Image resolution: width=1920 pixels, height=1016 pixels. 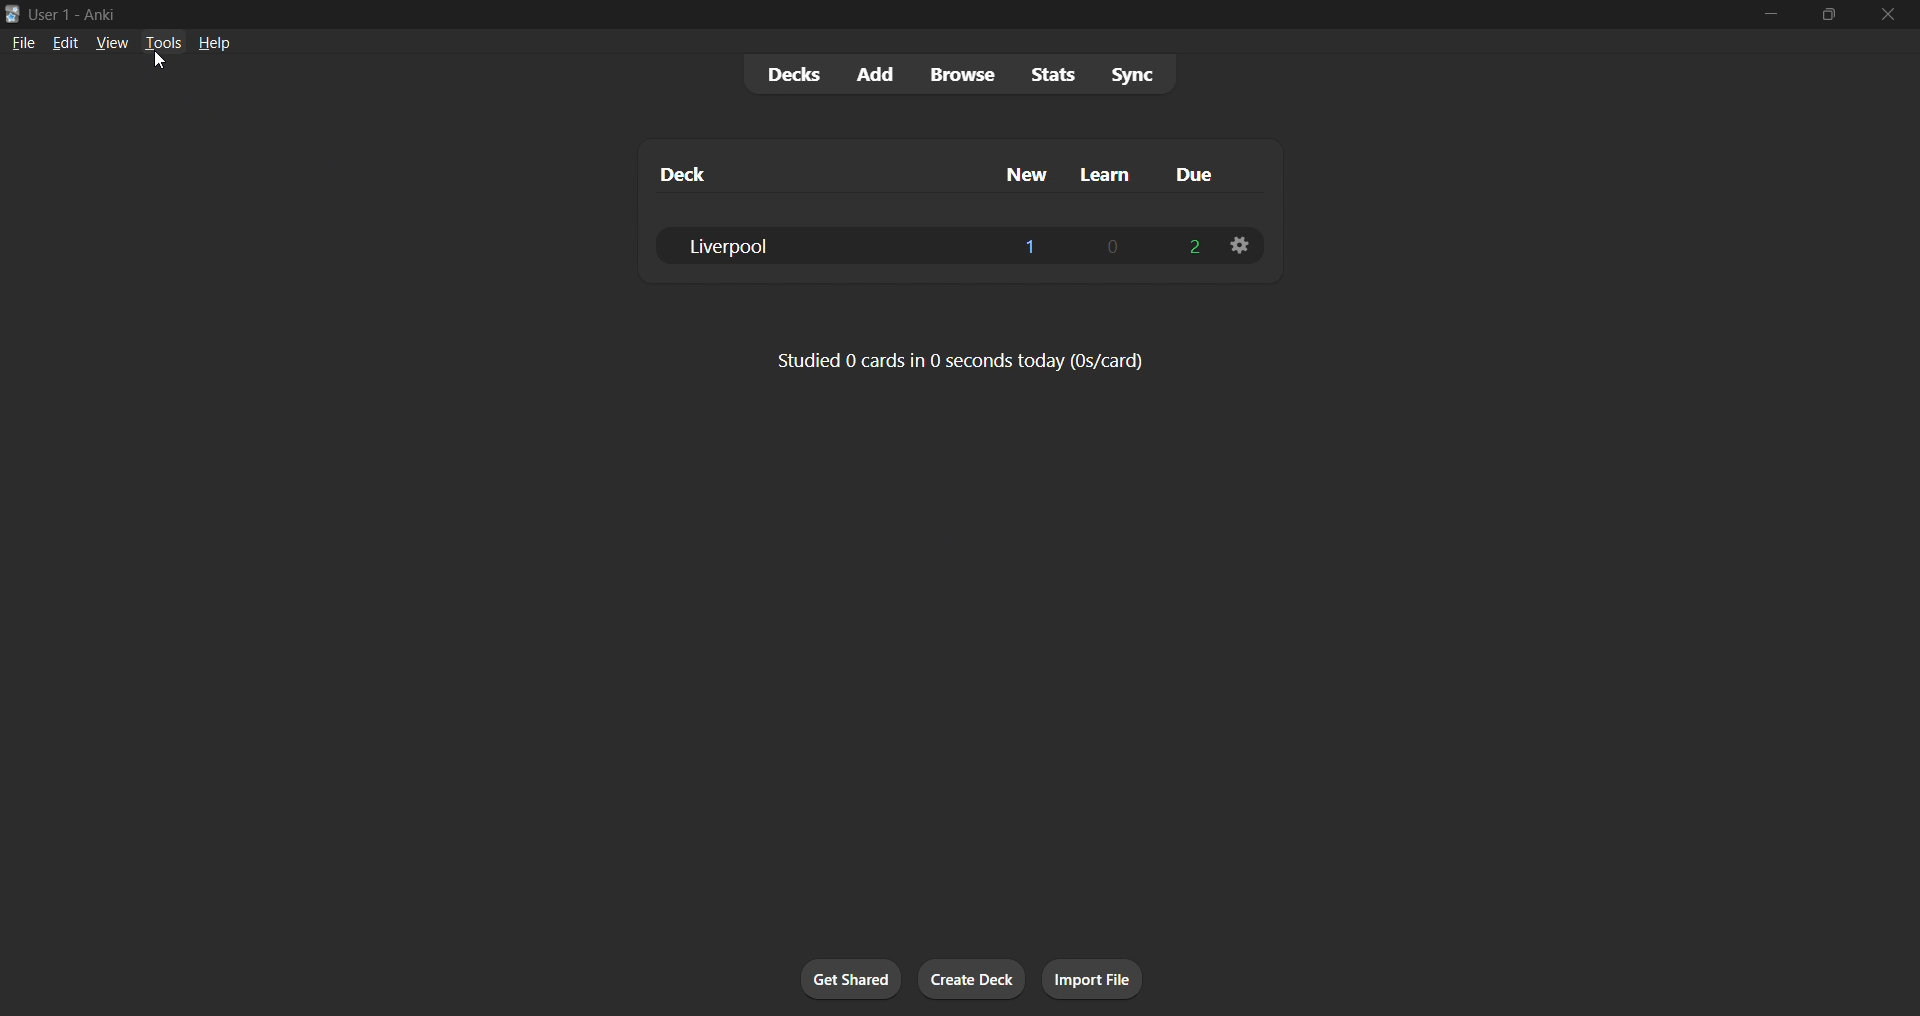 What do you see at coordinates (1032, 247) in the screenshot?
I see `1` at bounding box center [1032, 247].